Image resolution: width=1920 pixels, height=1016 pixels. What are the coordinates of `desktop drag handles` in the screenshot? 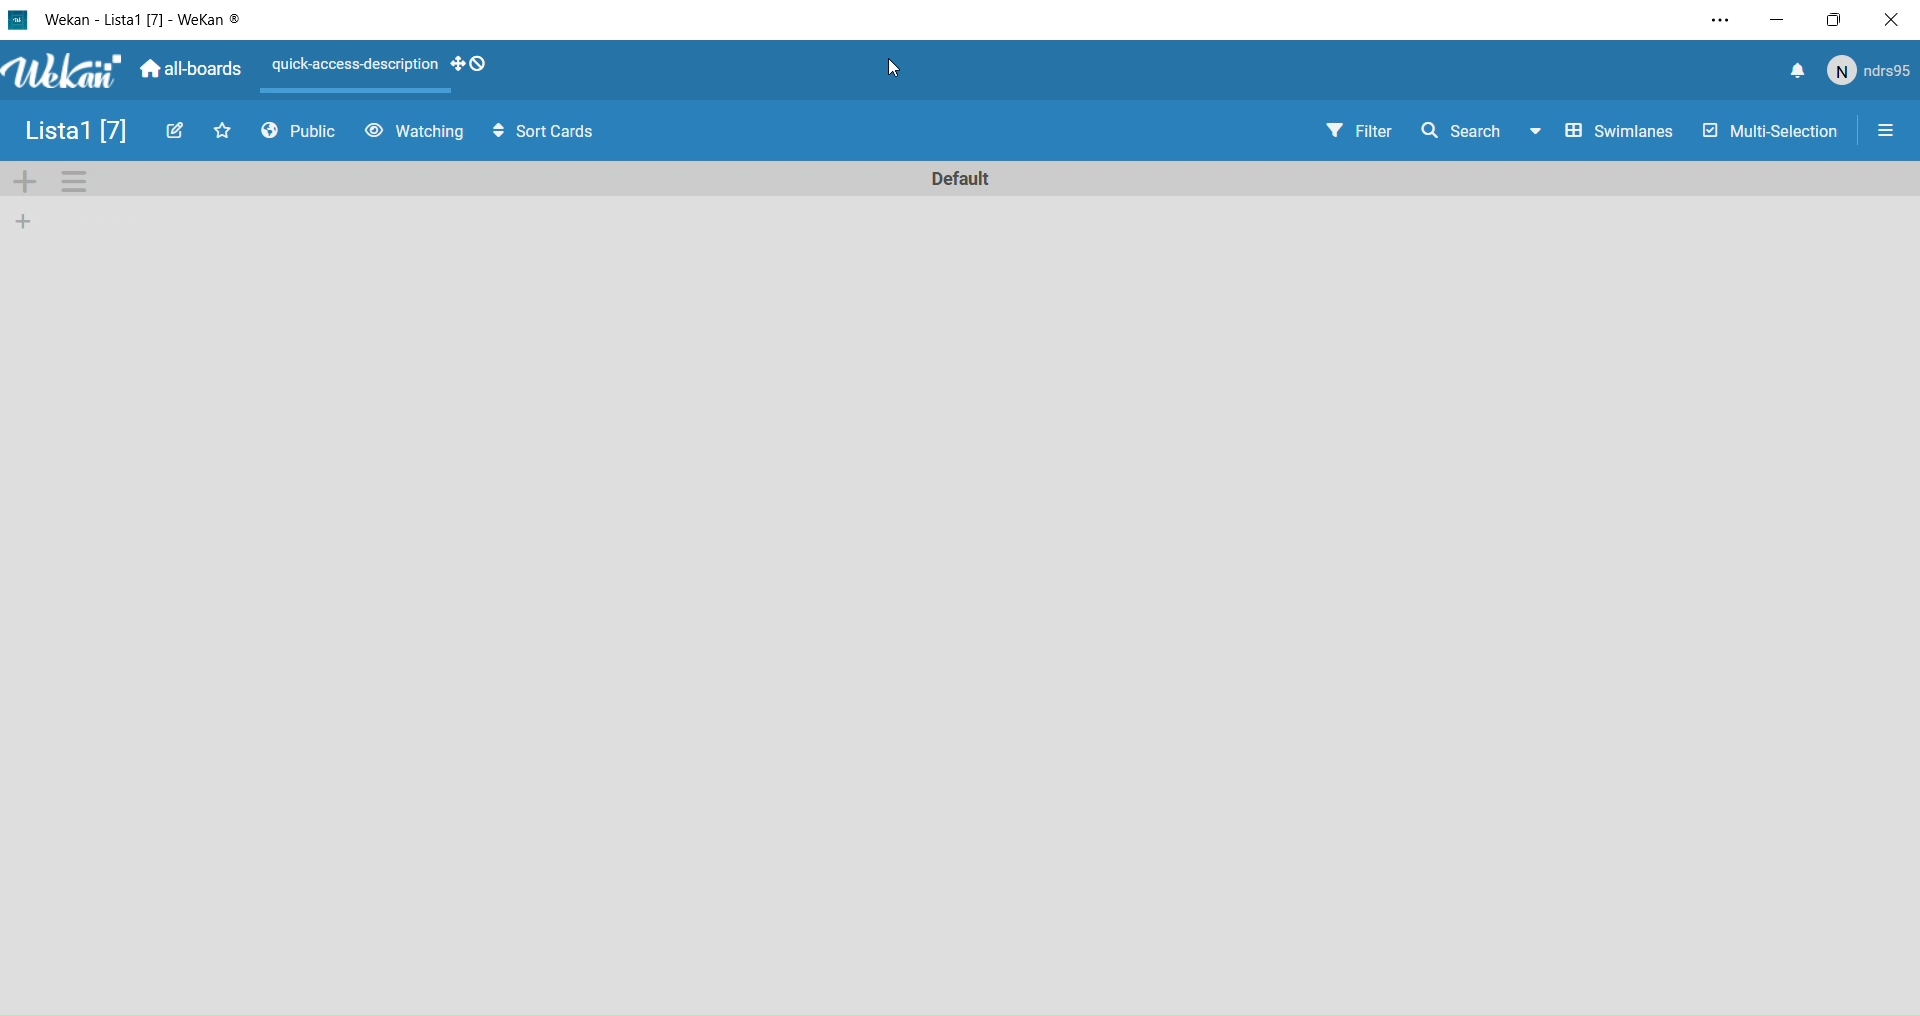 It's located at (477, 66).